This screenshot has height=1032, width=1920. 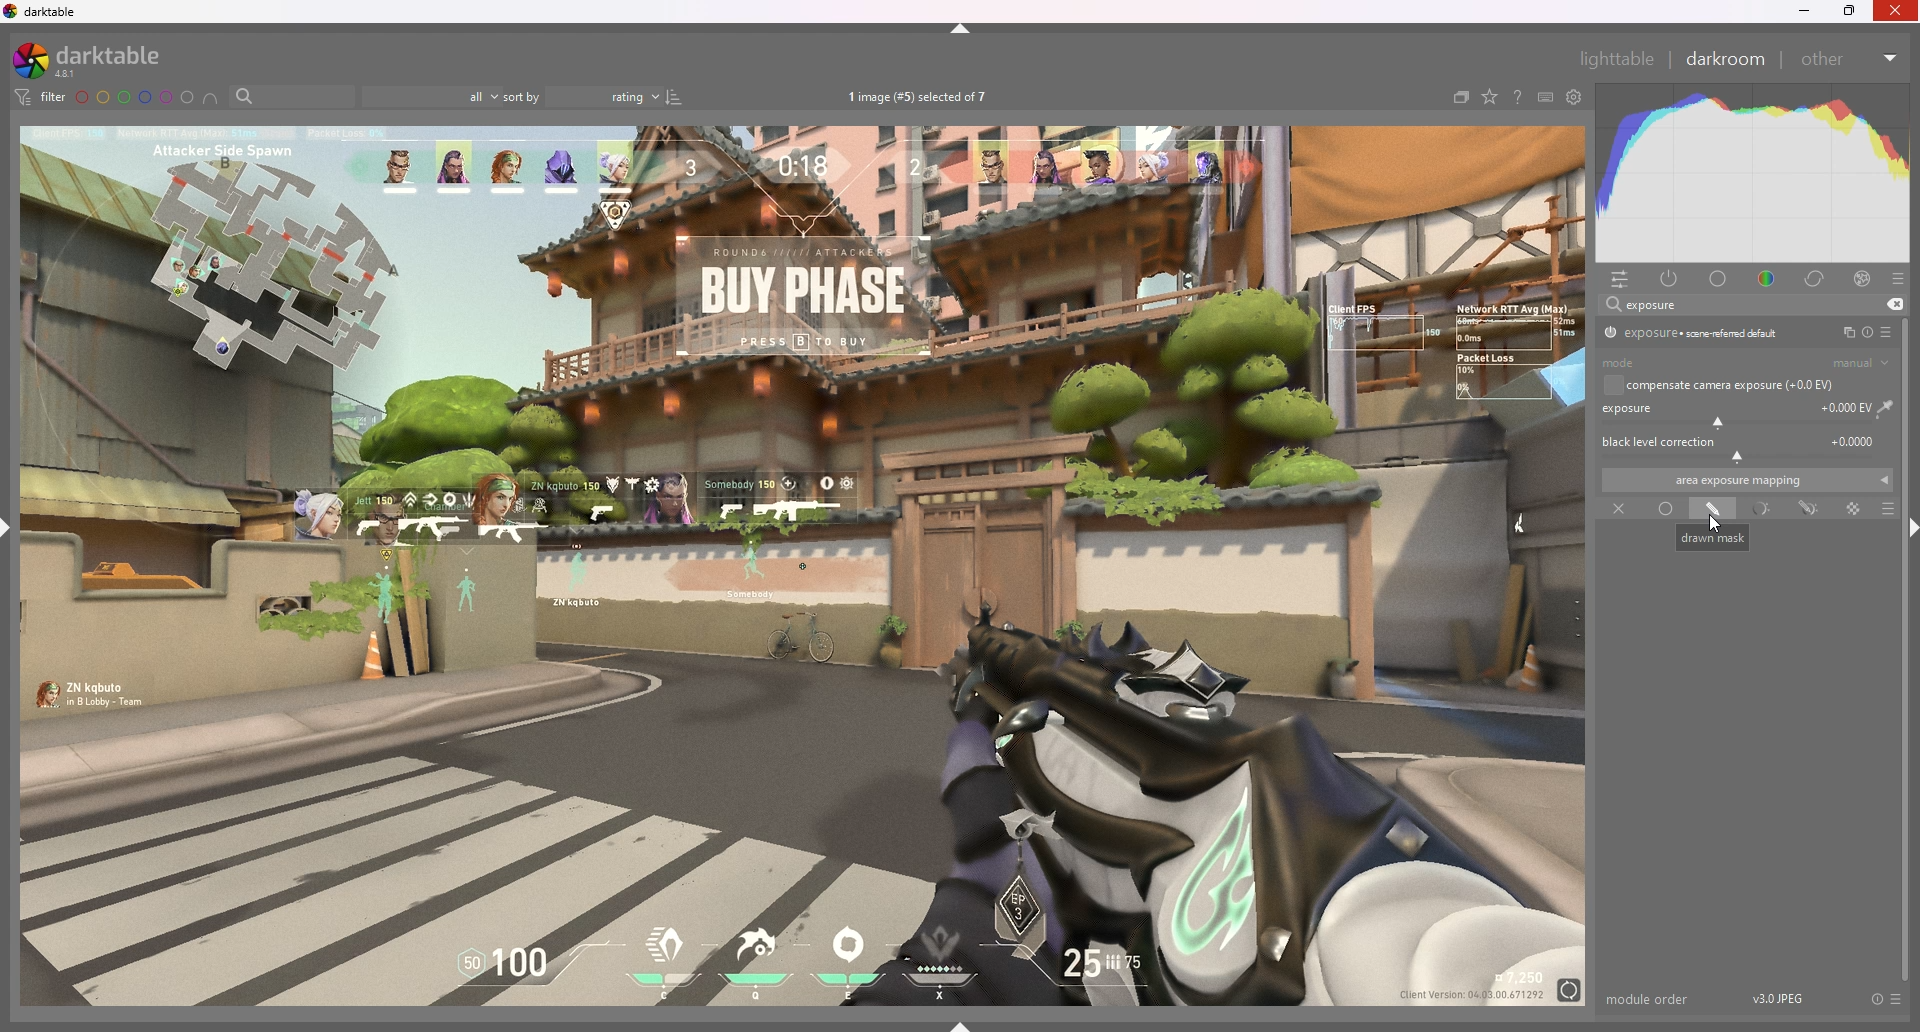 I want to click on heat graph, so click(x=1751, y=174).